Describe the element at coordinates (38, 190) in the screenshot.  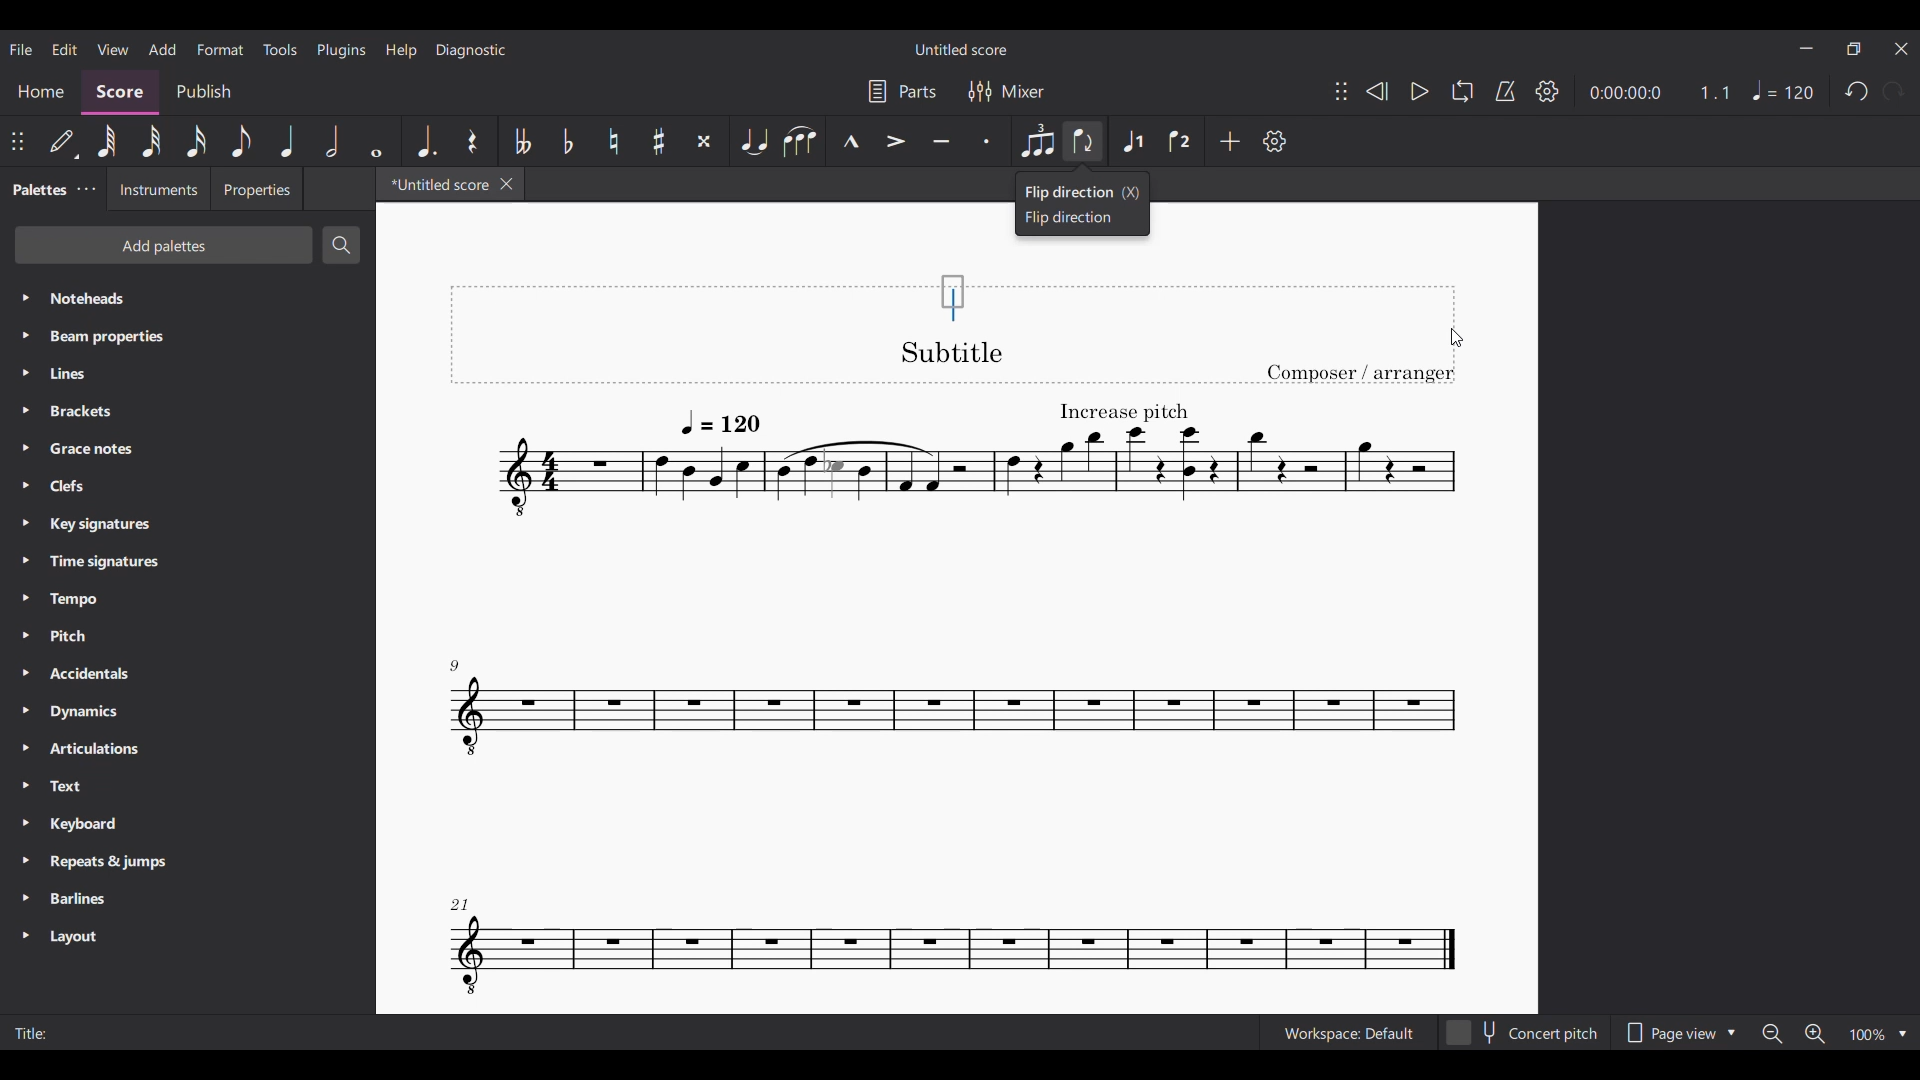
I see `Palettes, current tab` at that location.